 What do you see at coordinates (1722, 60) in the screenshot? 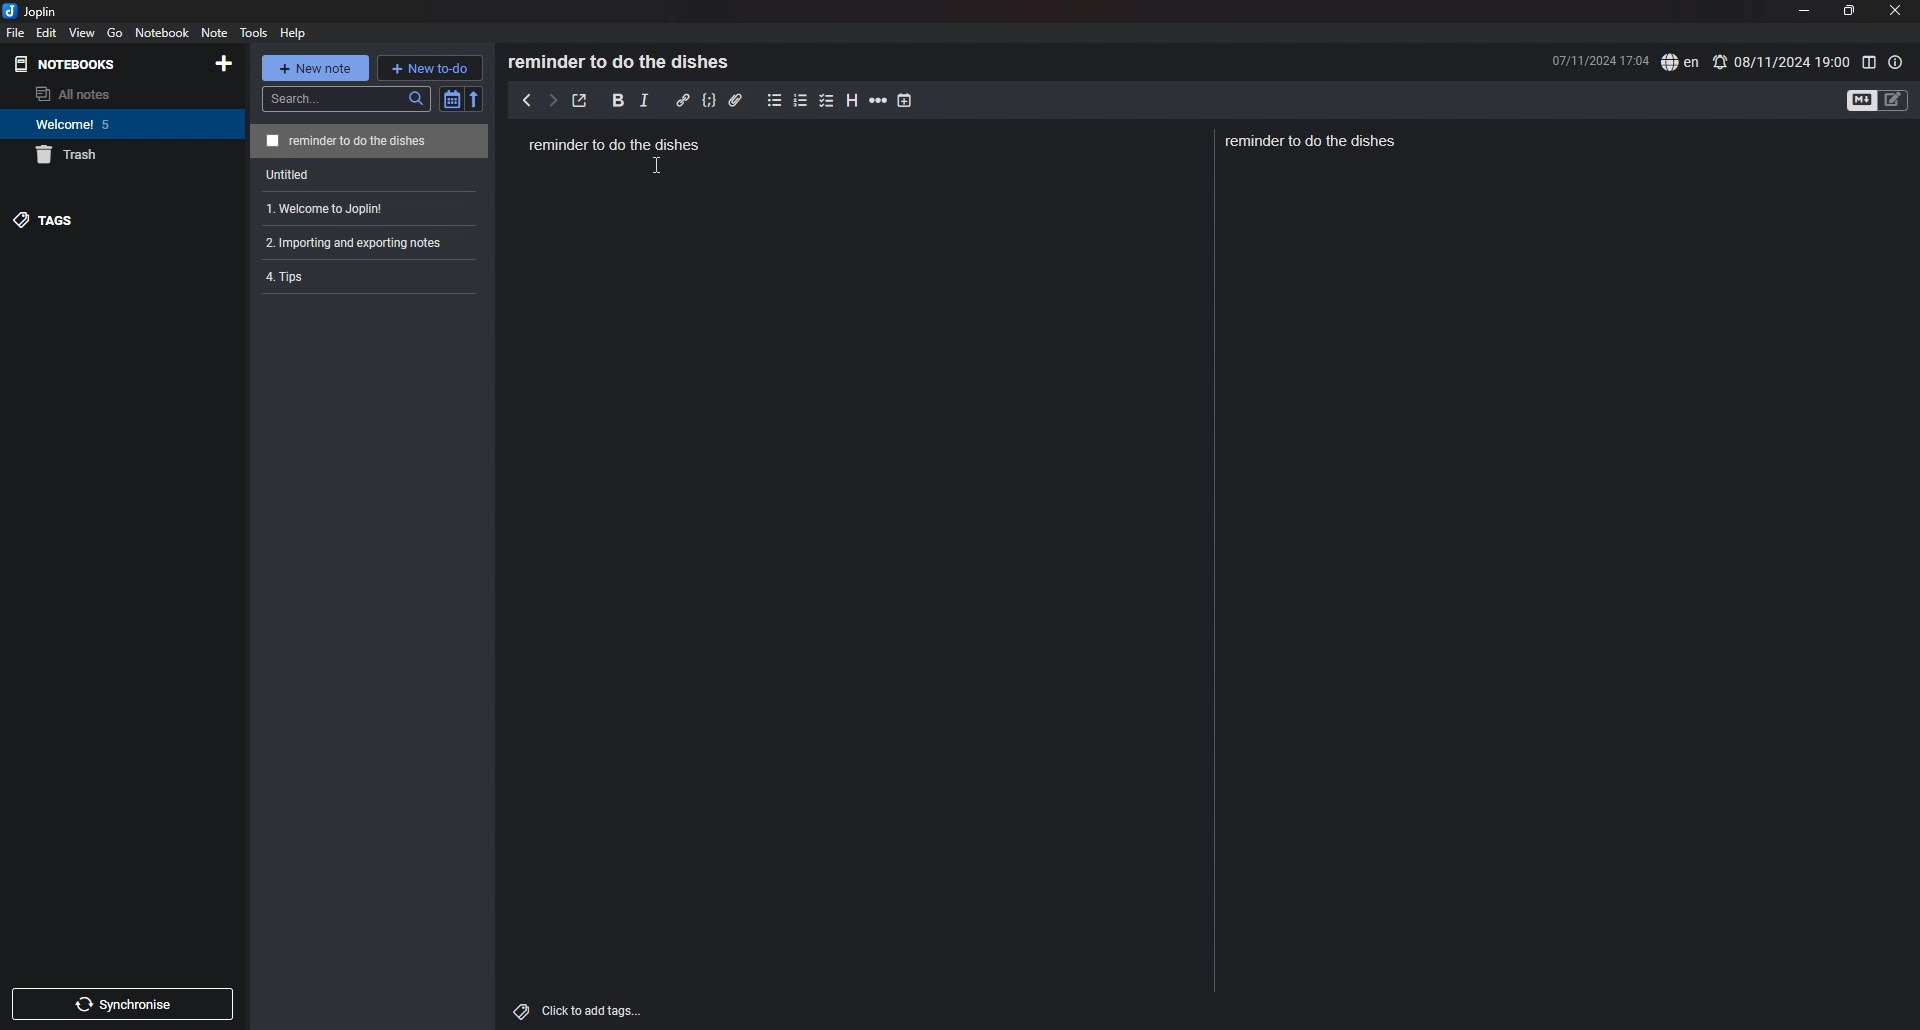
I see `notification` at bounding box center [1722, 60].